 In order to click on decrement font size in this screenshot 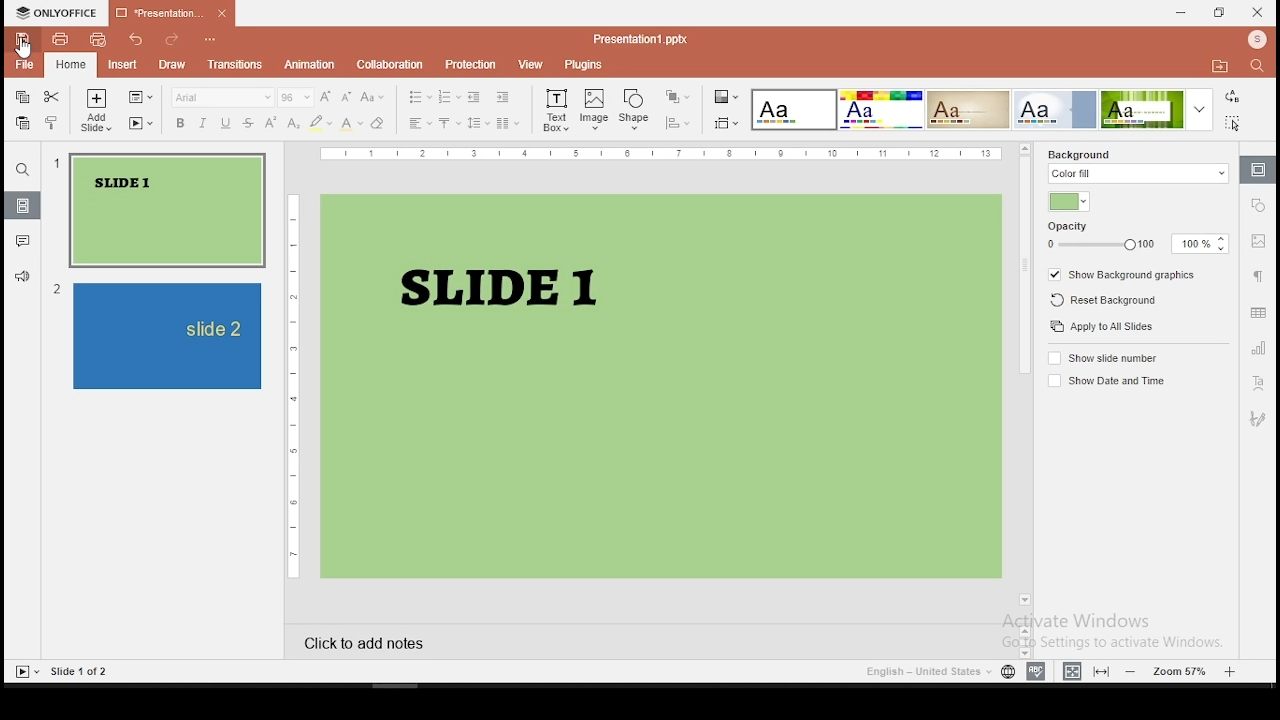, I will do `click(348, 97)`.